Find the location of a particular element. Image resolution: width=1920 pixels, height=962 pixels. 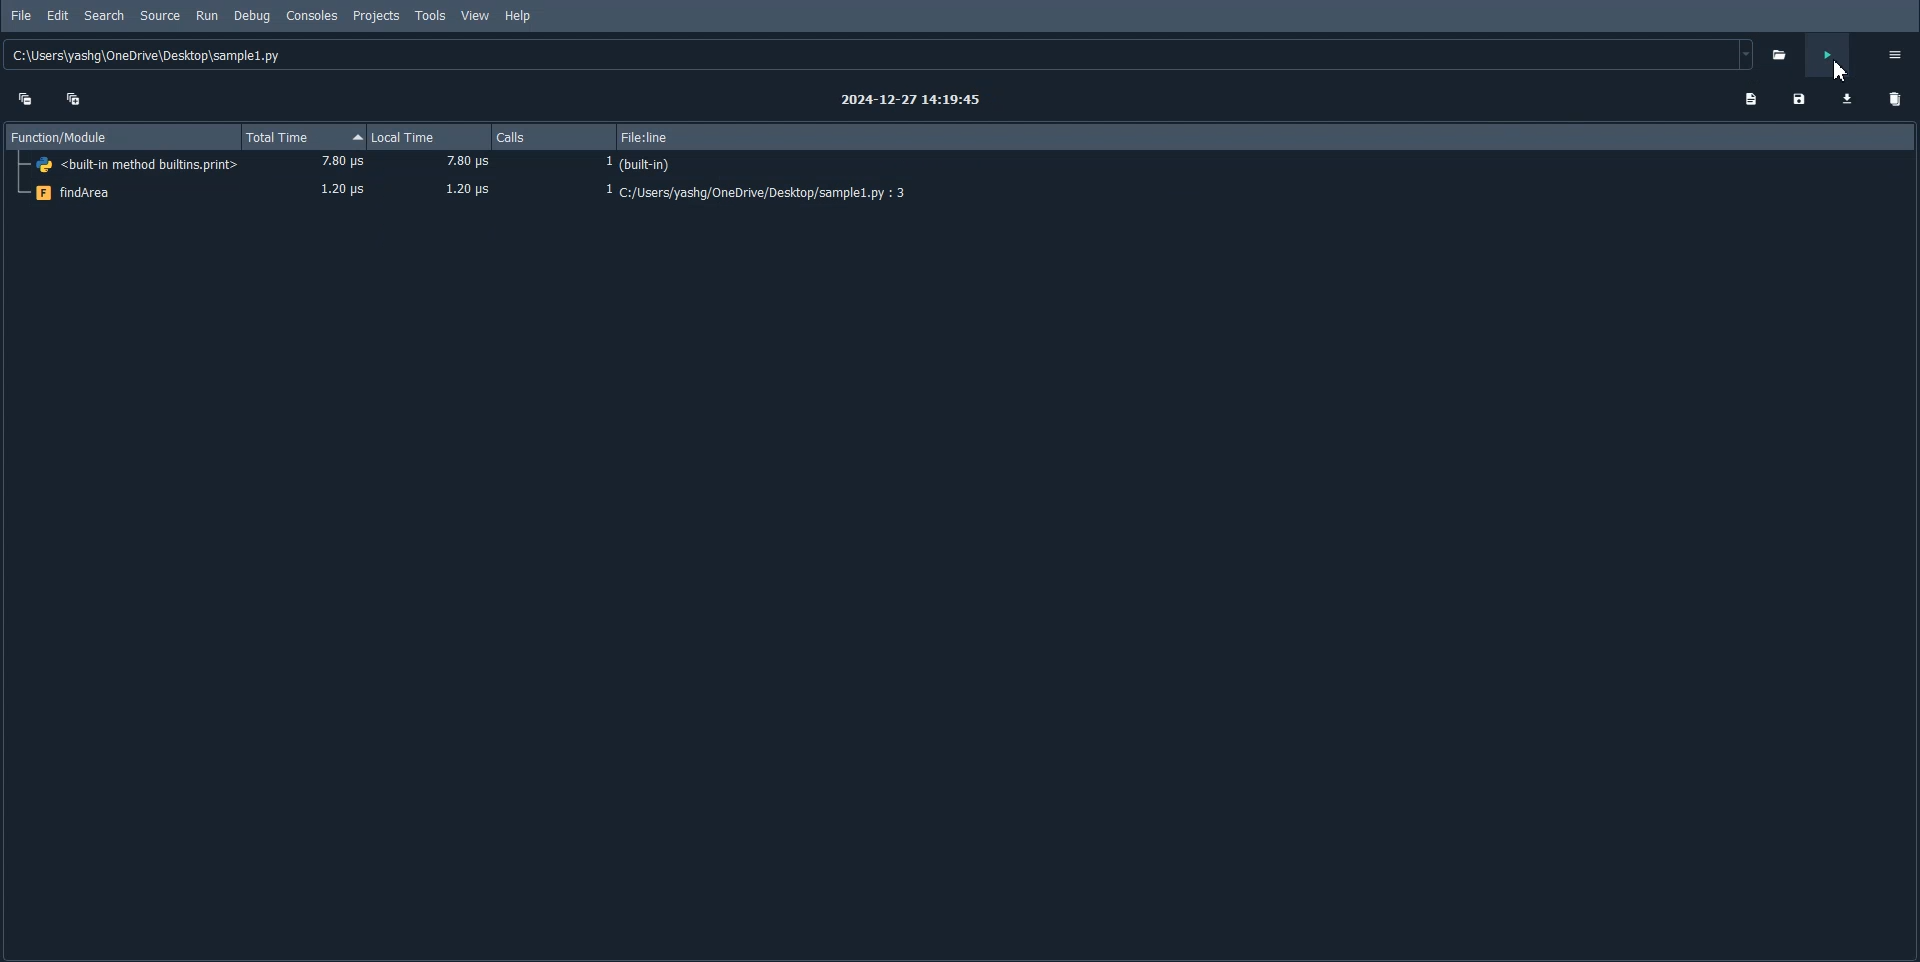

Consoles is located at coordinates (312, 15).